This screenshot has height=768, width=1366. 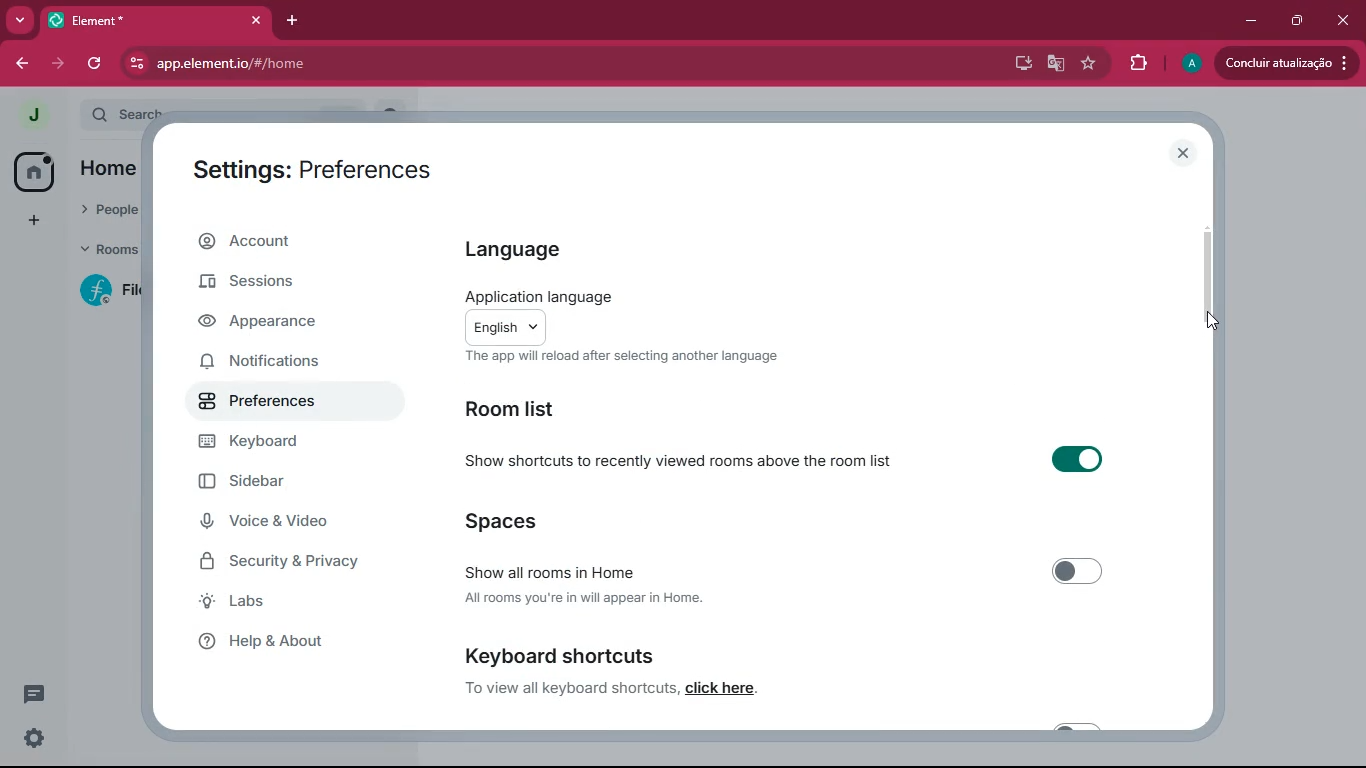 What do you see at coordinates (598, 315) in the screenshot?
I see `application language` at bounding box center [598, 315].